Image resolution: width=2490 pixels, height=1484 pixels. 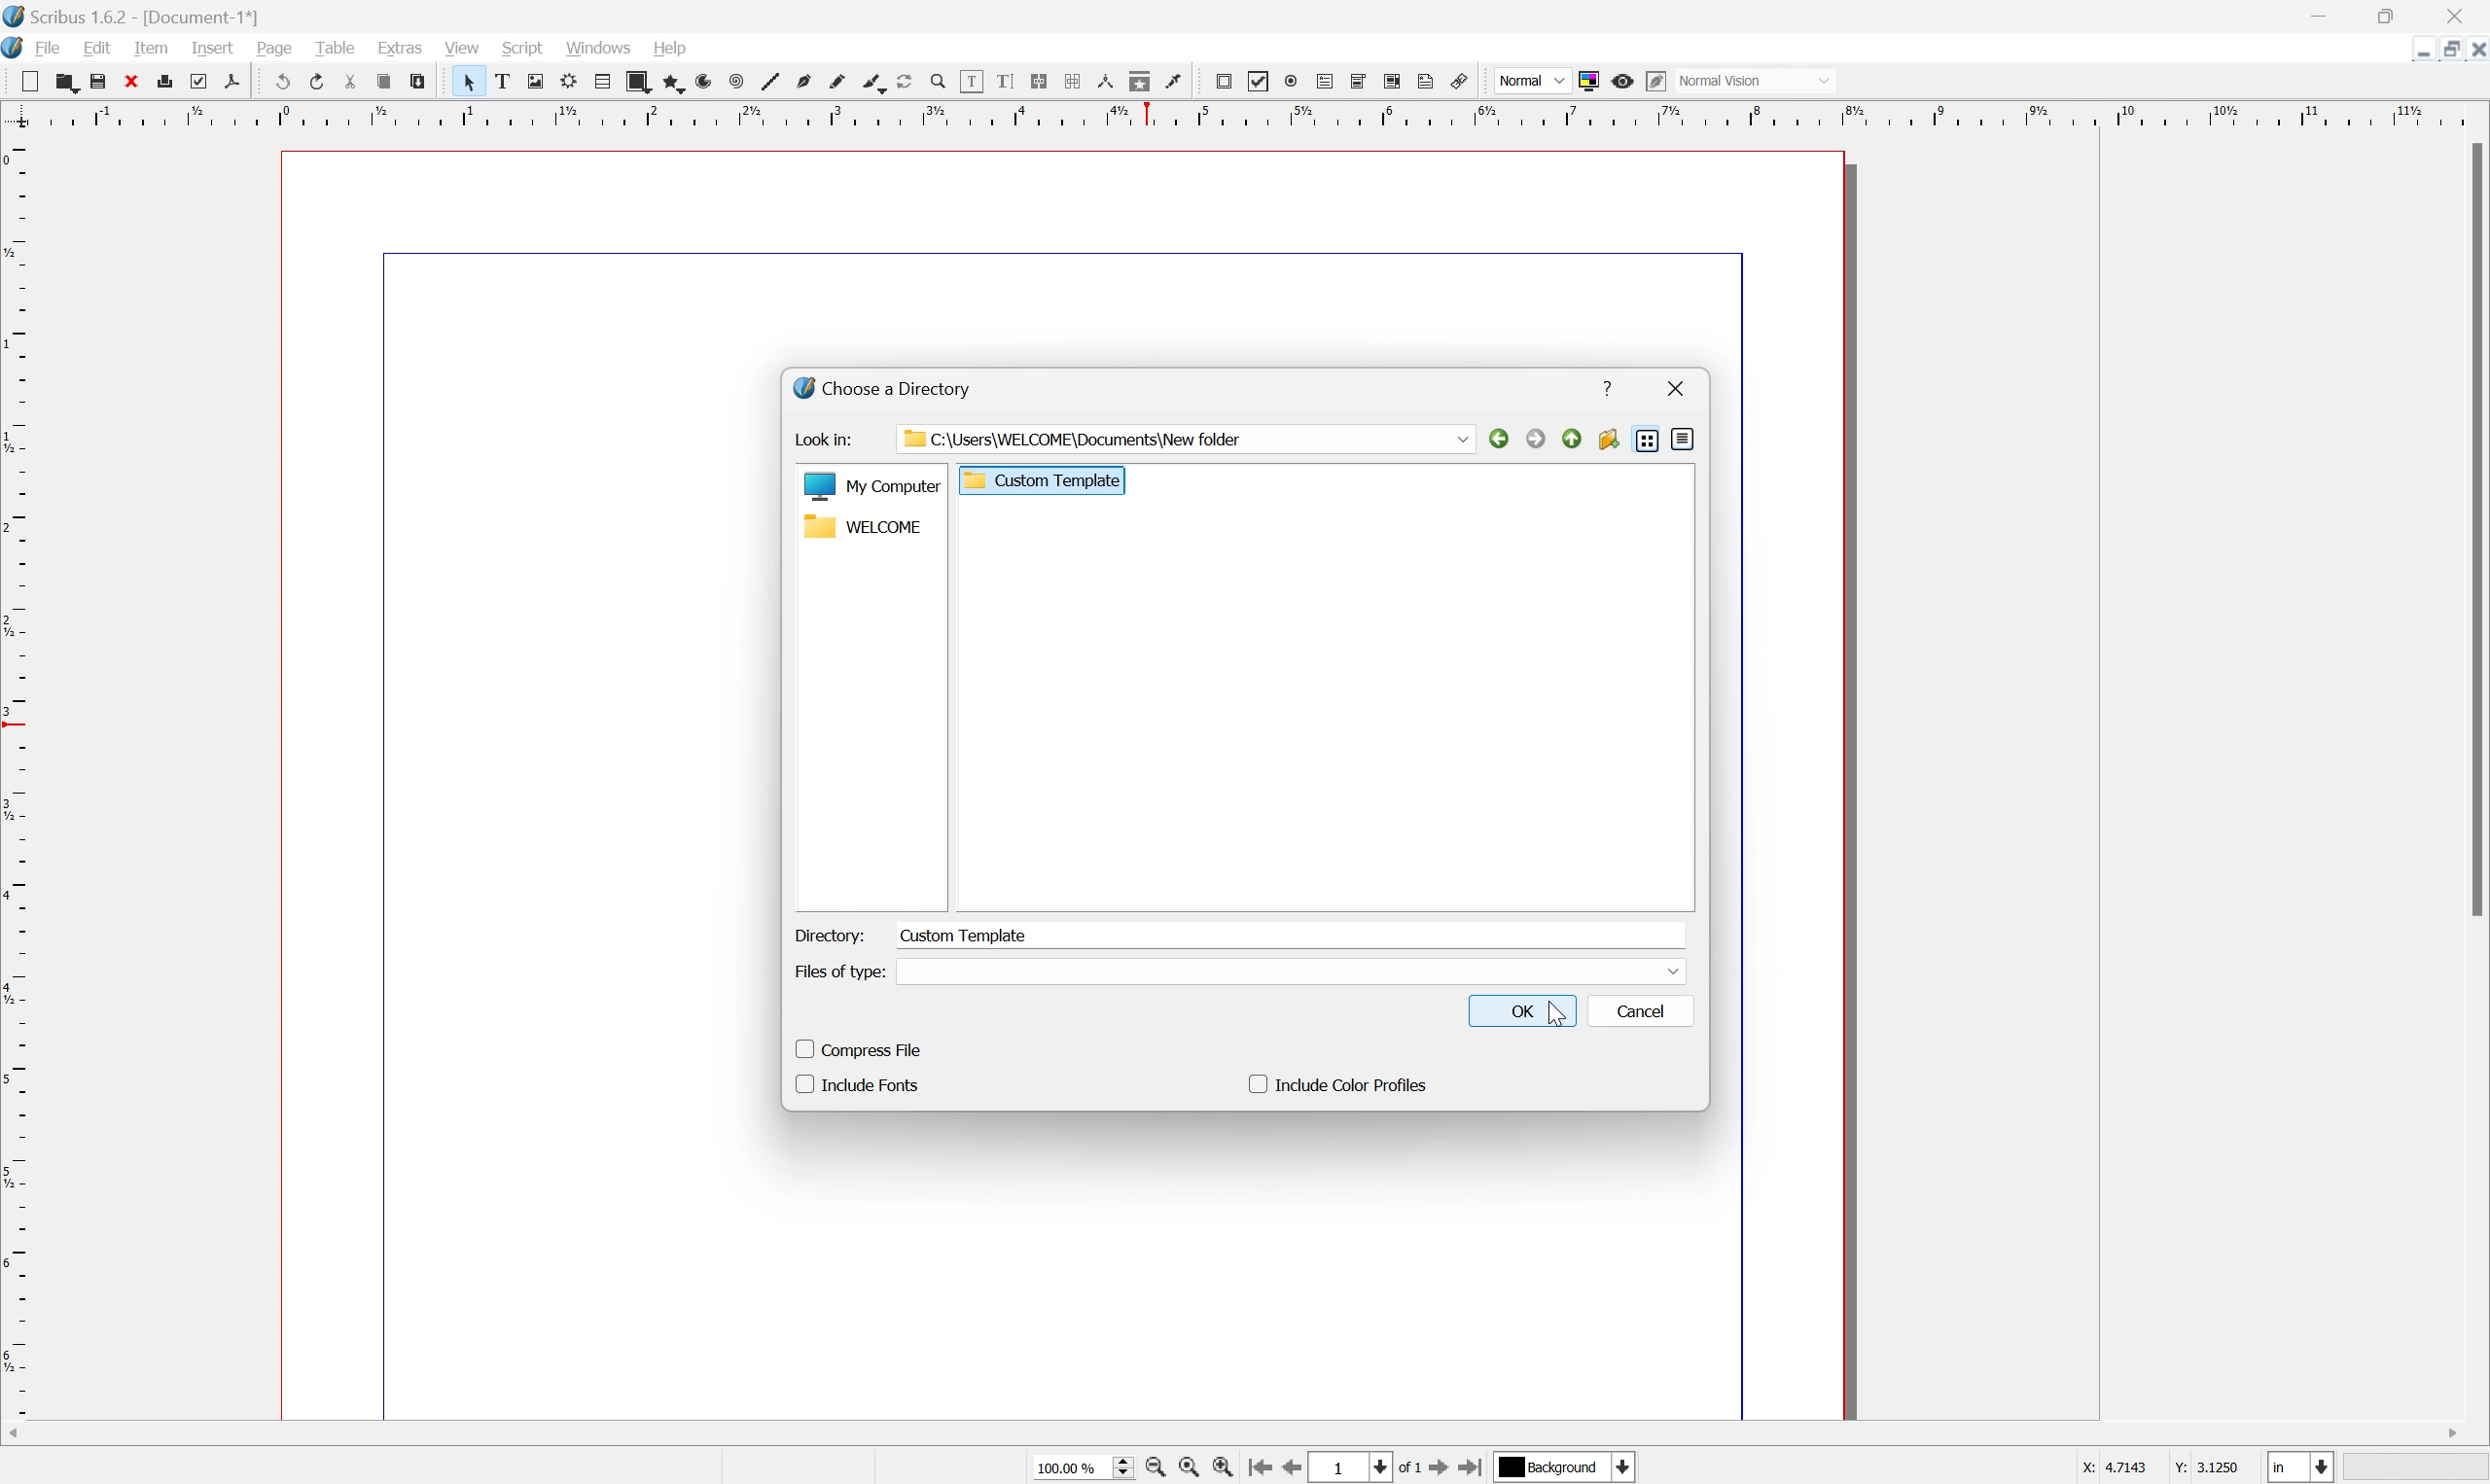 I want to click on edit, so click(x=100, y=47).